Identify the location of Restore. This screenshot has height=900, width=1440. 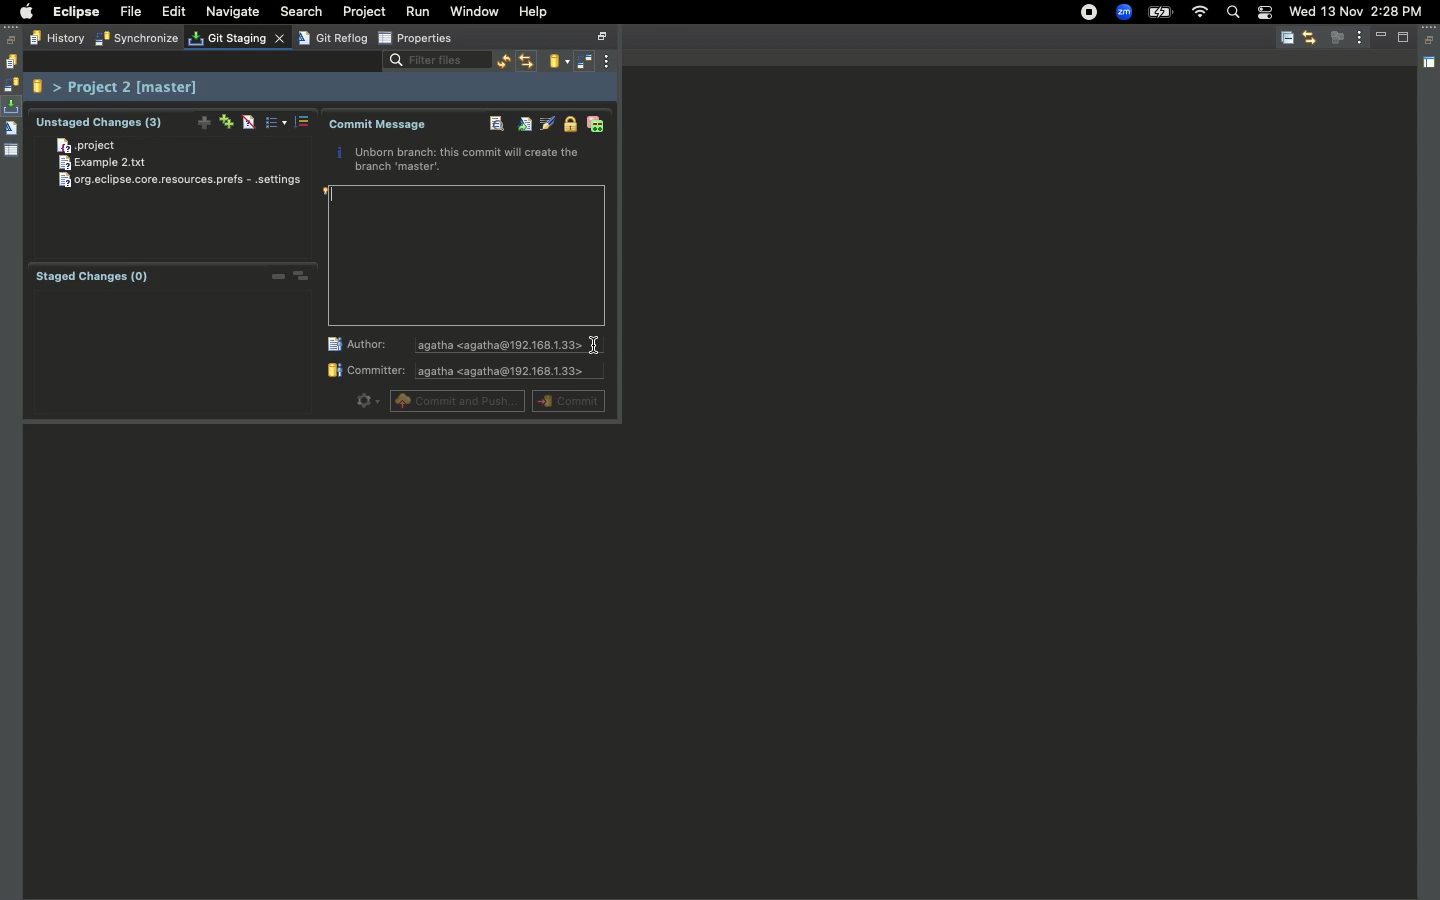
(12, 40).